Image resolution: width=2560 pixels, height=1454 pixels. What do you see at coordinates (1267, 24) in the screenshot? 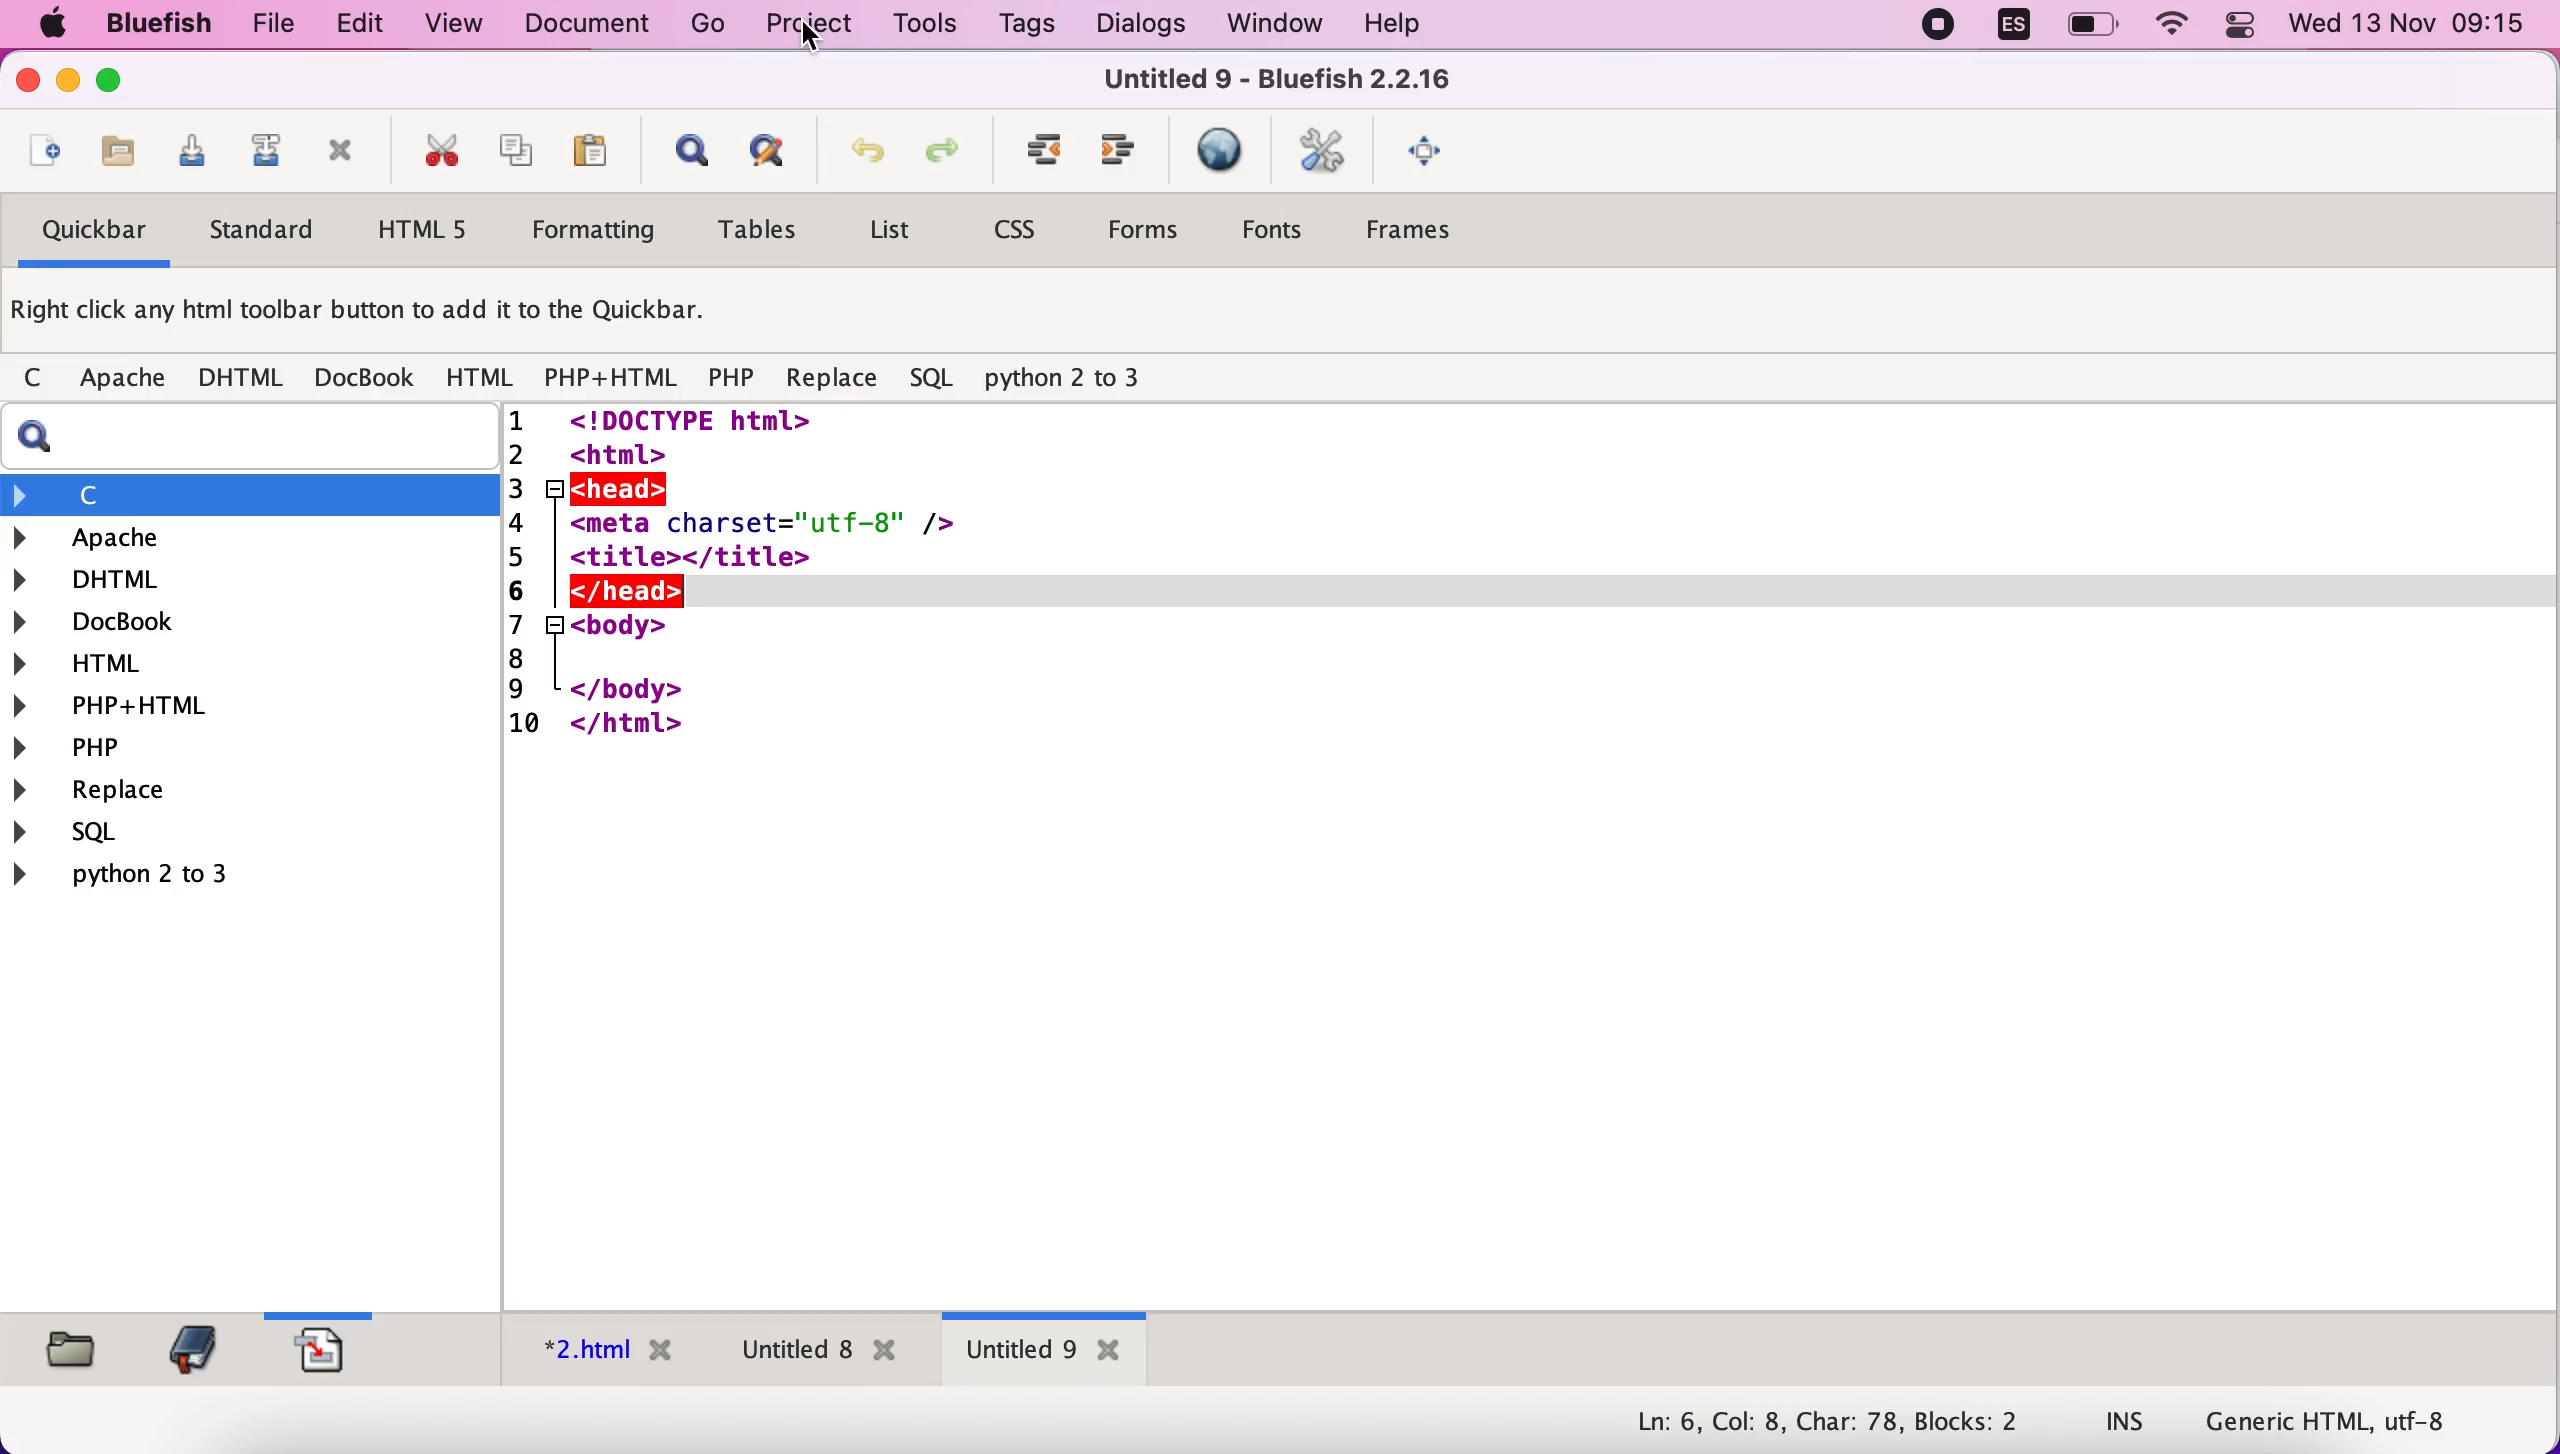
I see `window` at bounding box center [1267, 24].